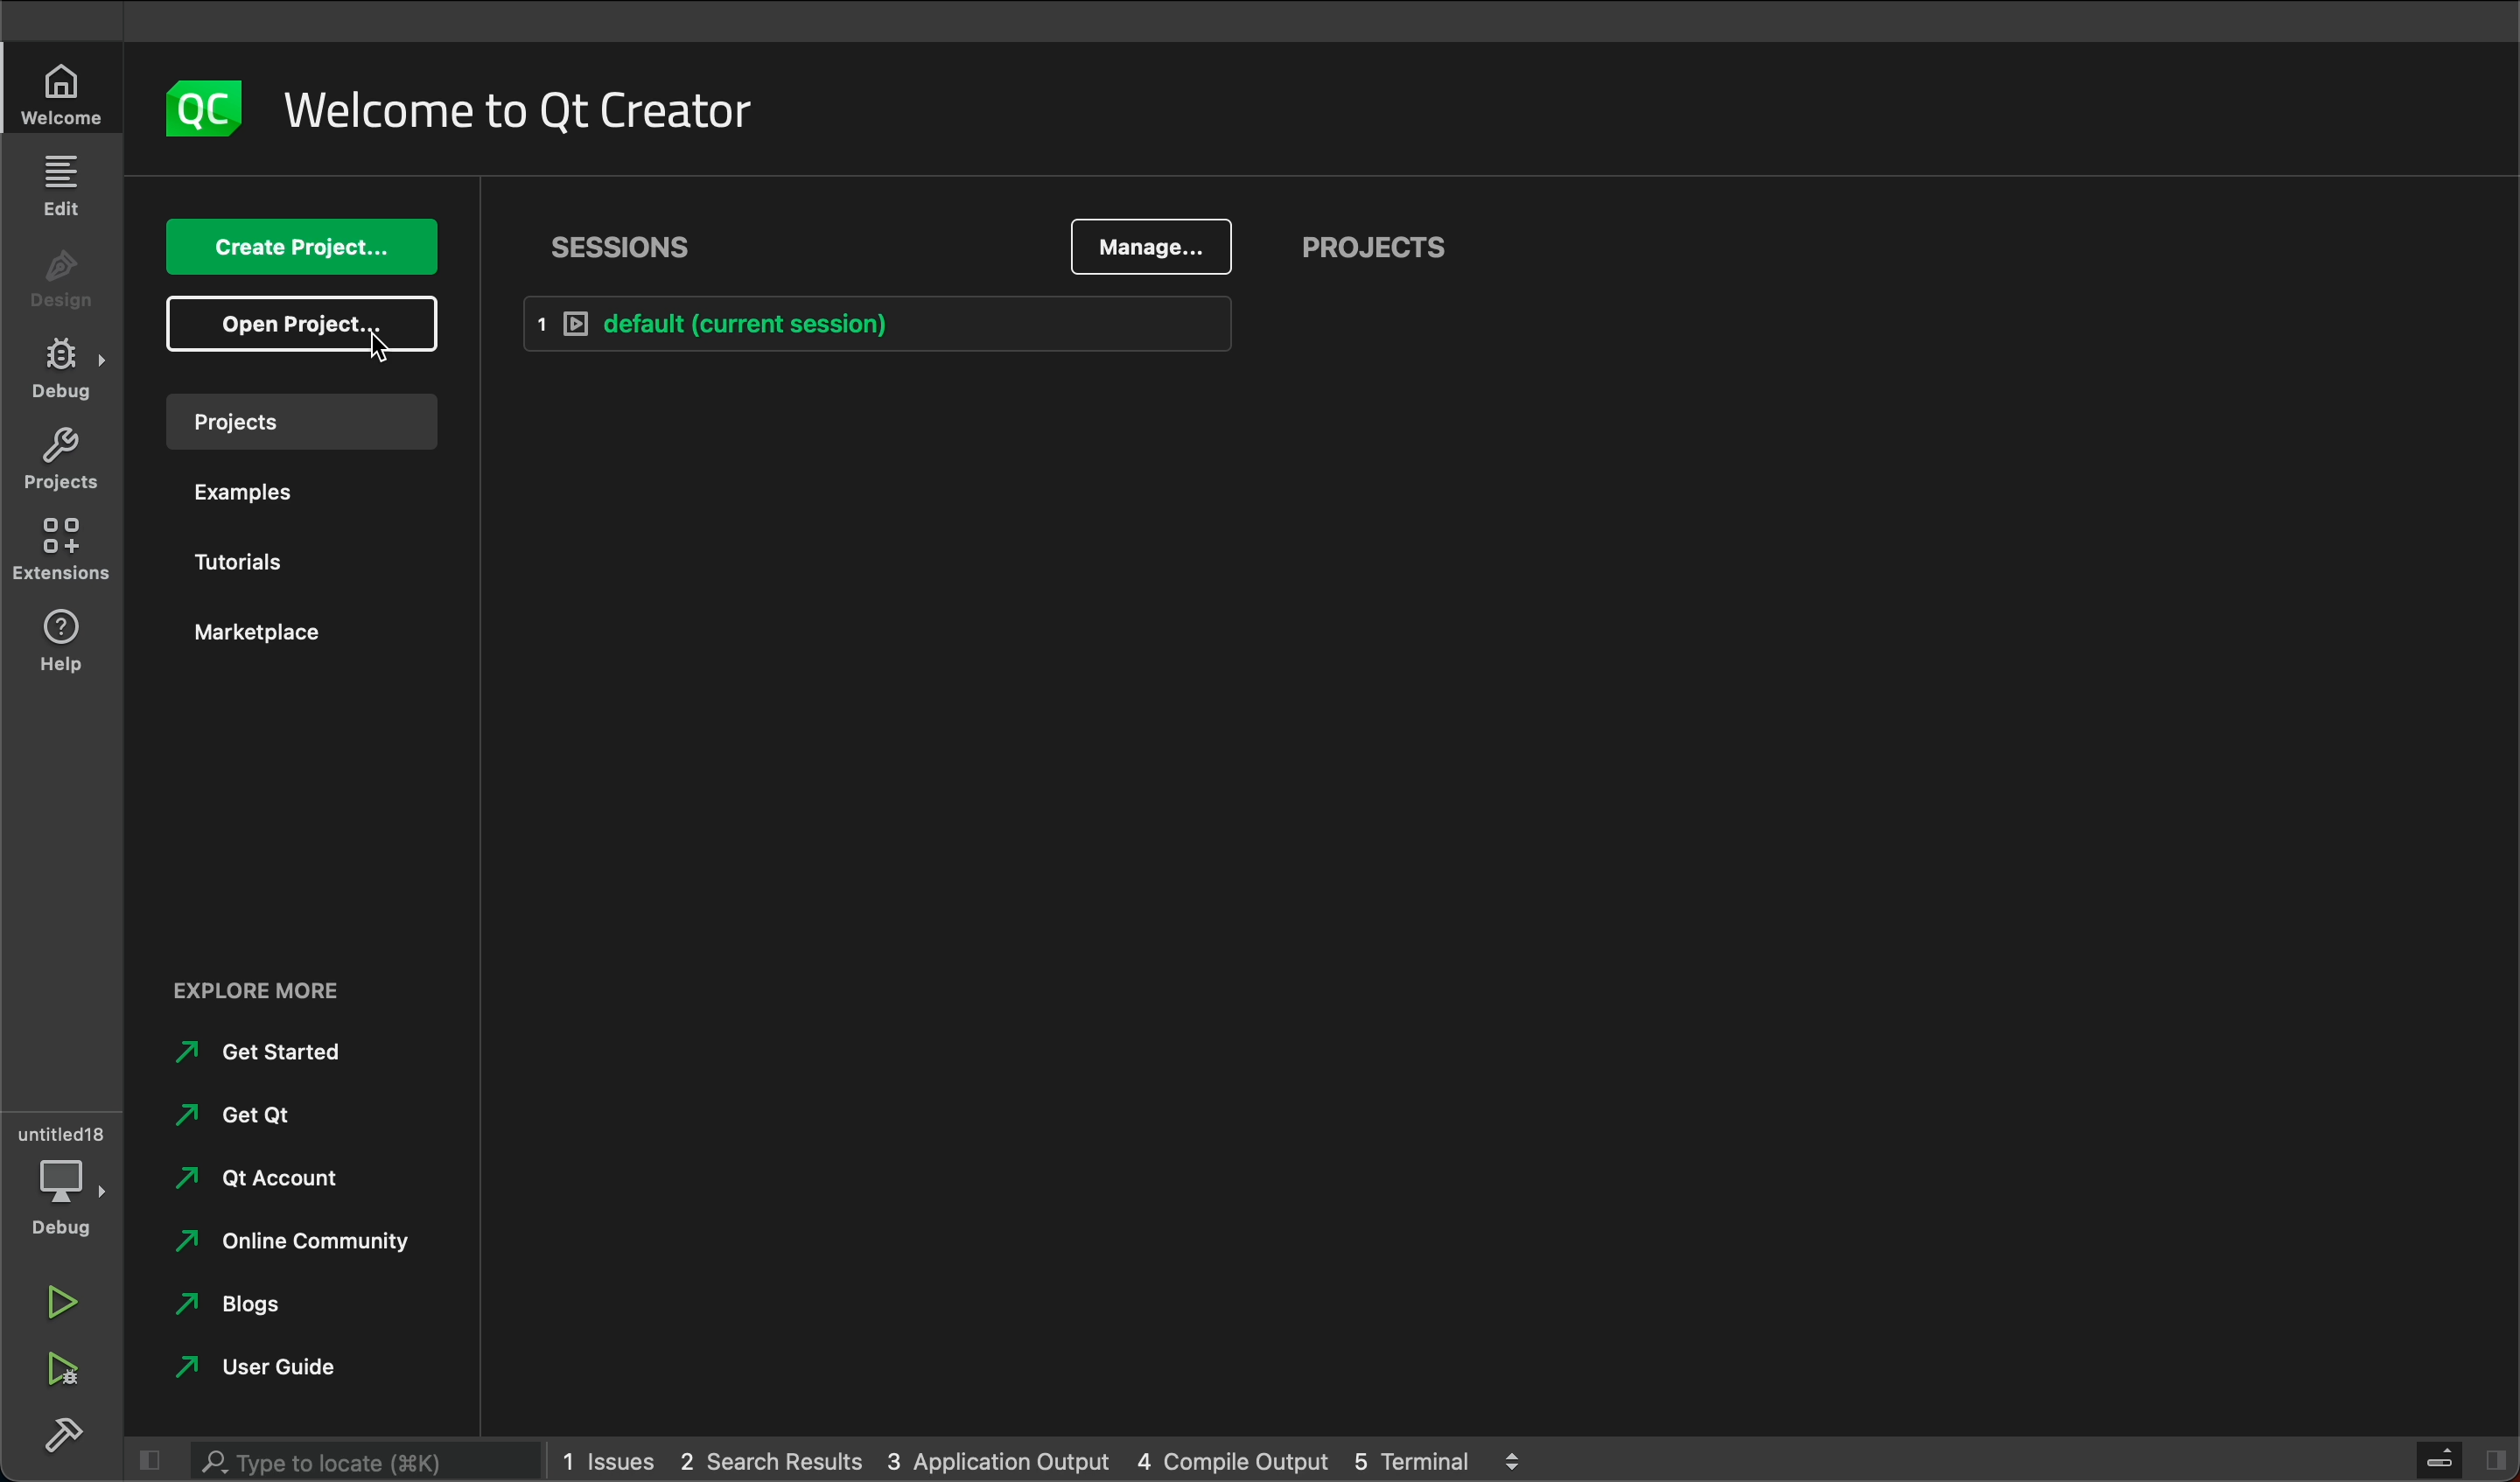 The width and height of the screenshot is (2520, 1482). Describe the element at coordinates (957, 327) in the screenshot. I see `default [current selection]` at that location.